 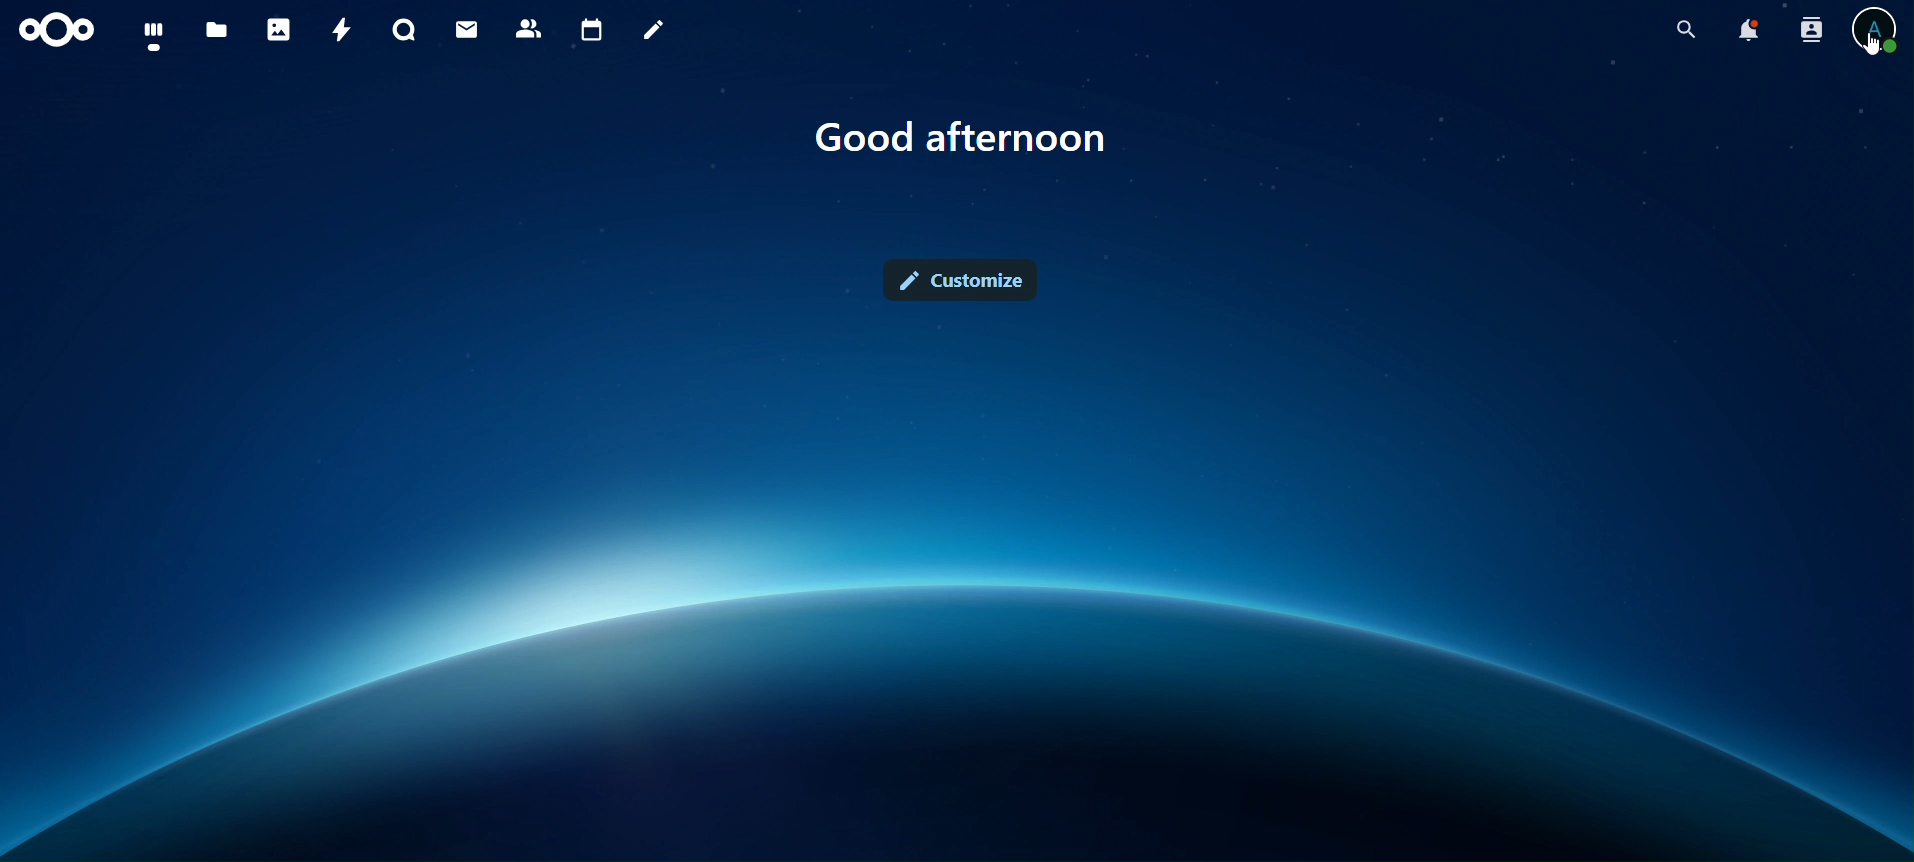 What do you see at coordinates (591, 32) in the screenshot?
I see `calendar` at bounding box center [591, 32].